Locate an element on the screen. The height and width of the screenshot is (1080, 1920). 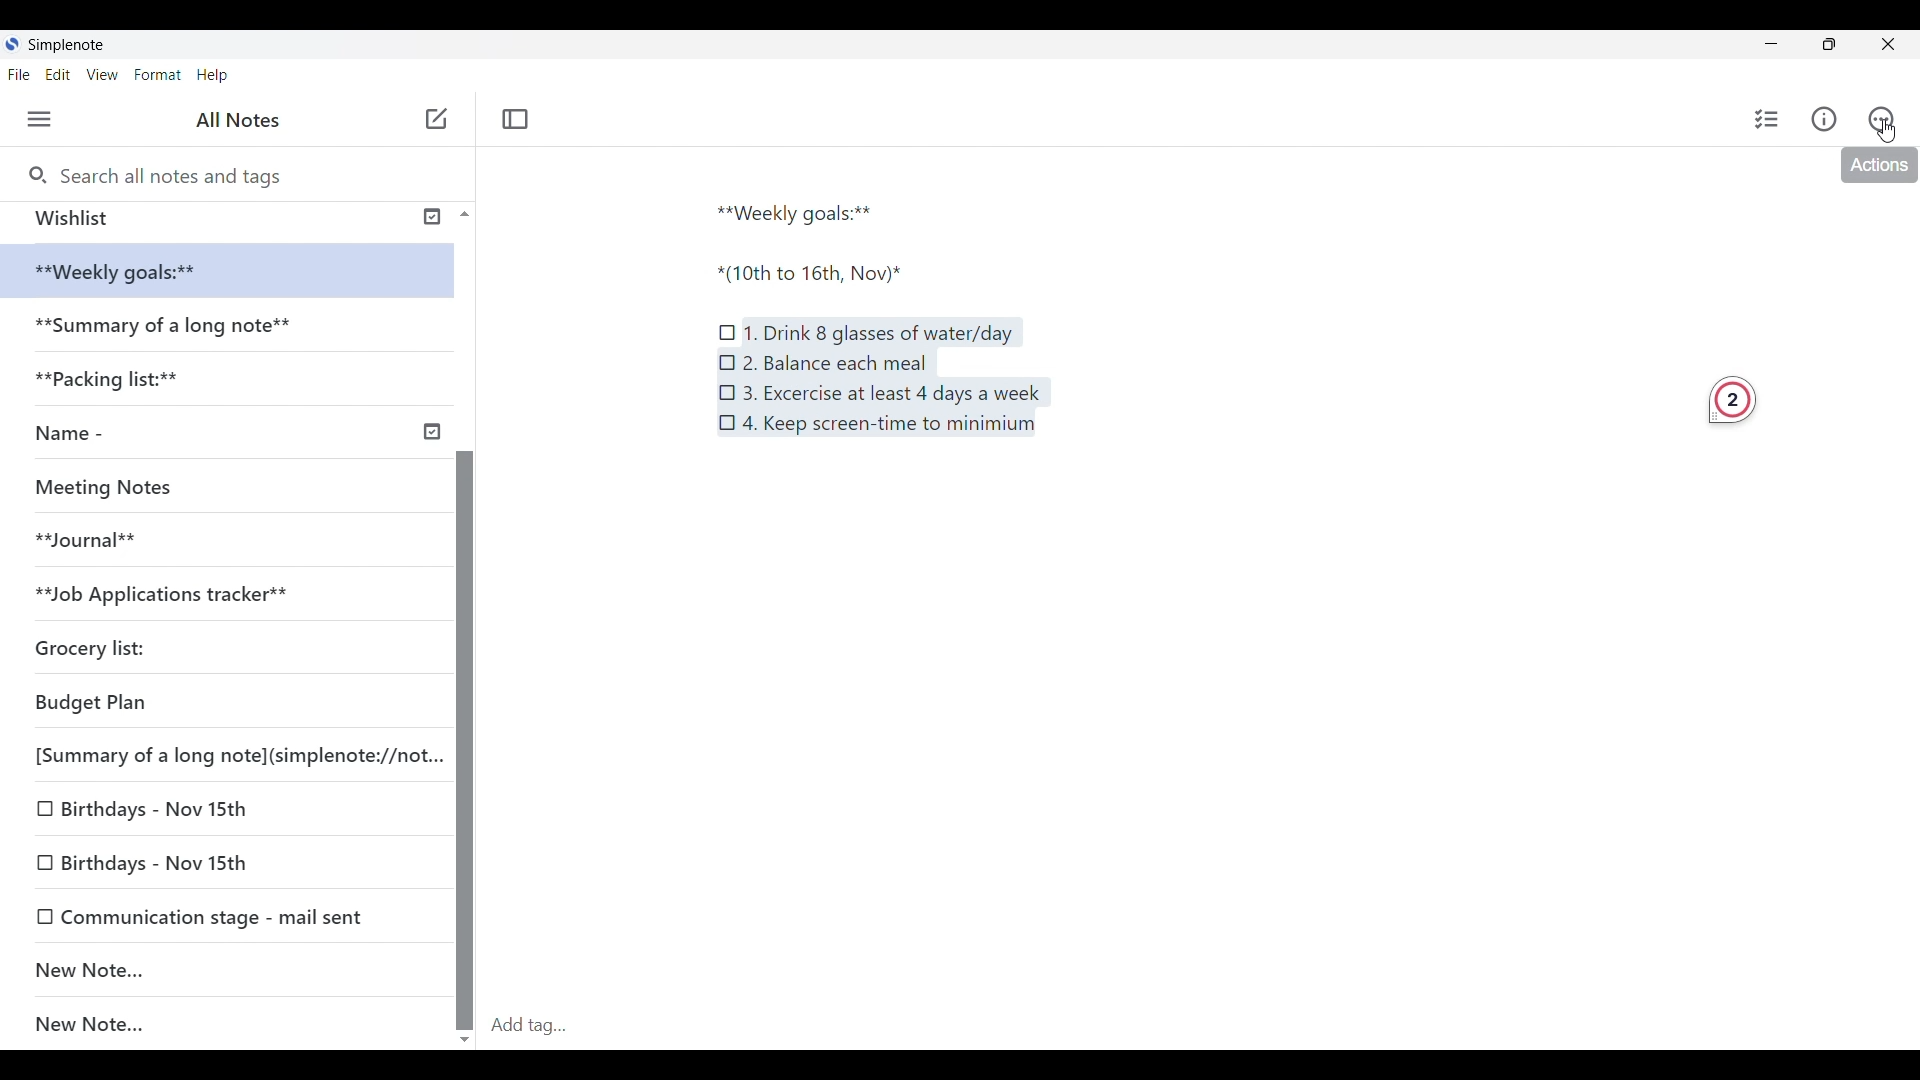
Birthdays - Nov 15th is located at coordinates (202, 812).